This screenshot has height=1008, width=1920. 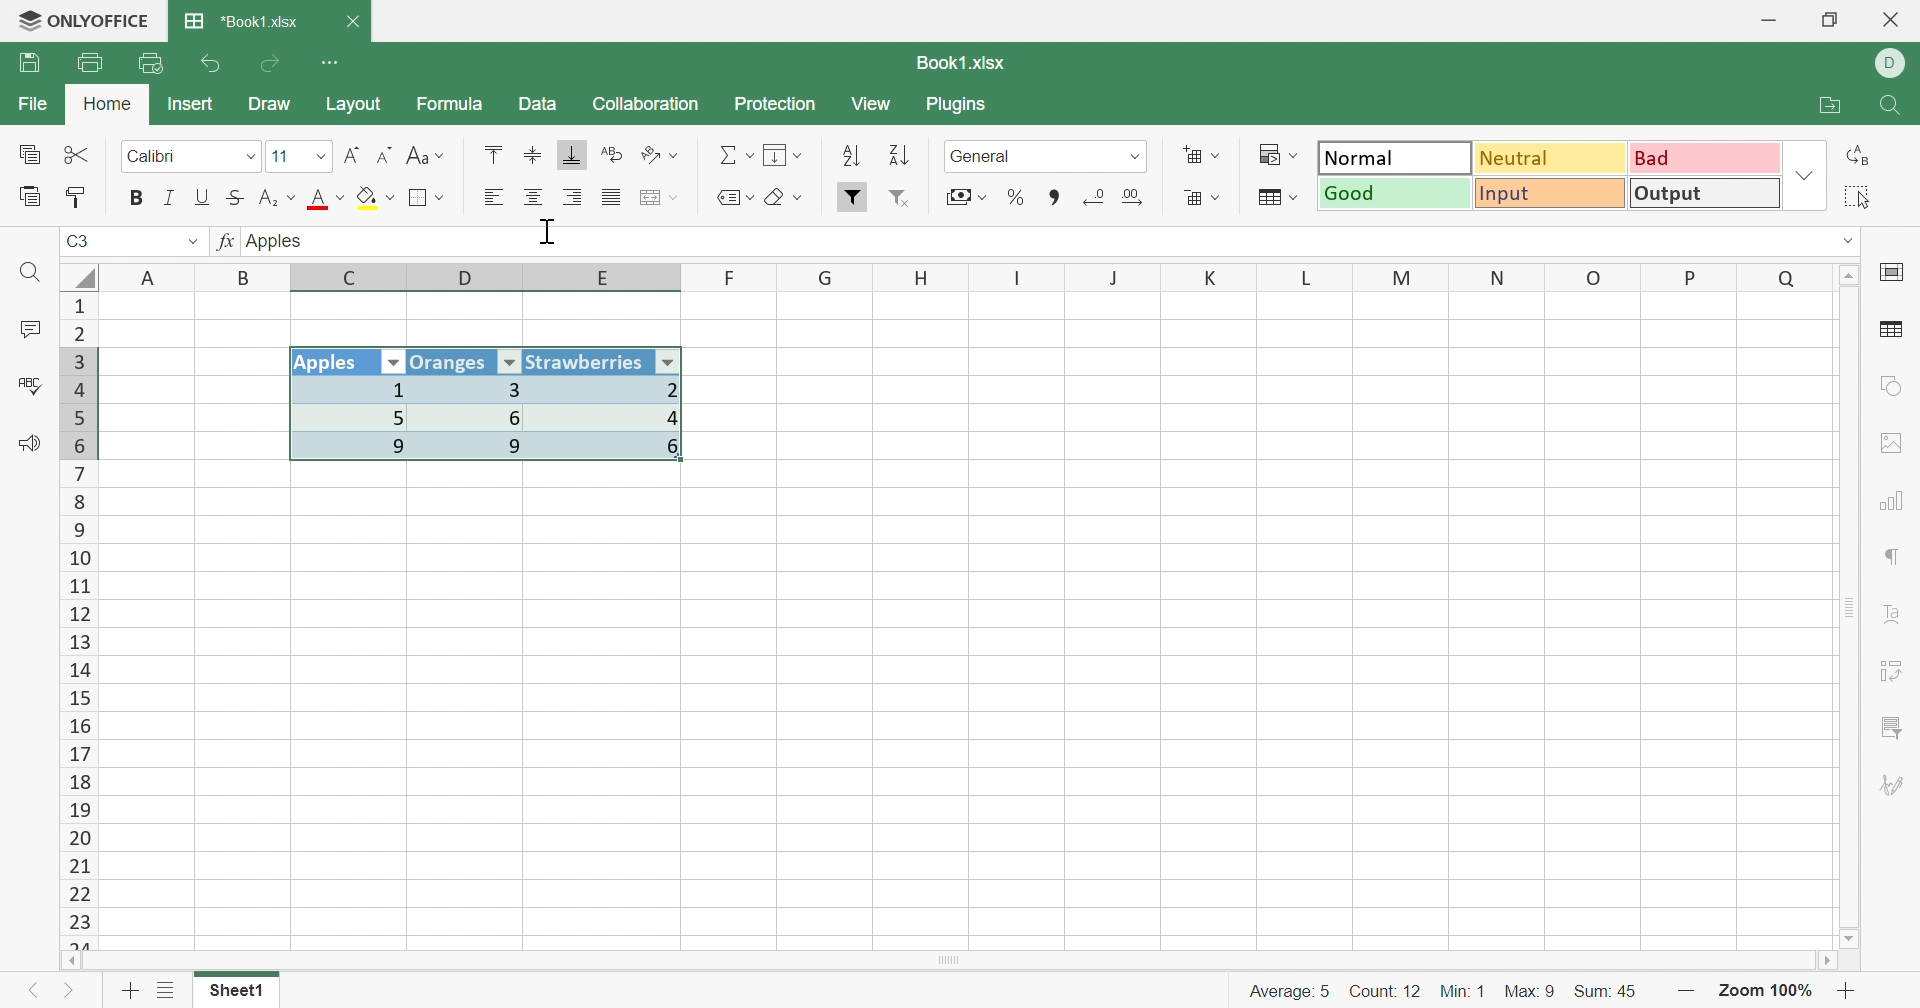 What do you see at coordinates (241, 23) in the screenshot?
I see `*Book1.xlsx` at bounding box center [241, 23].